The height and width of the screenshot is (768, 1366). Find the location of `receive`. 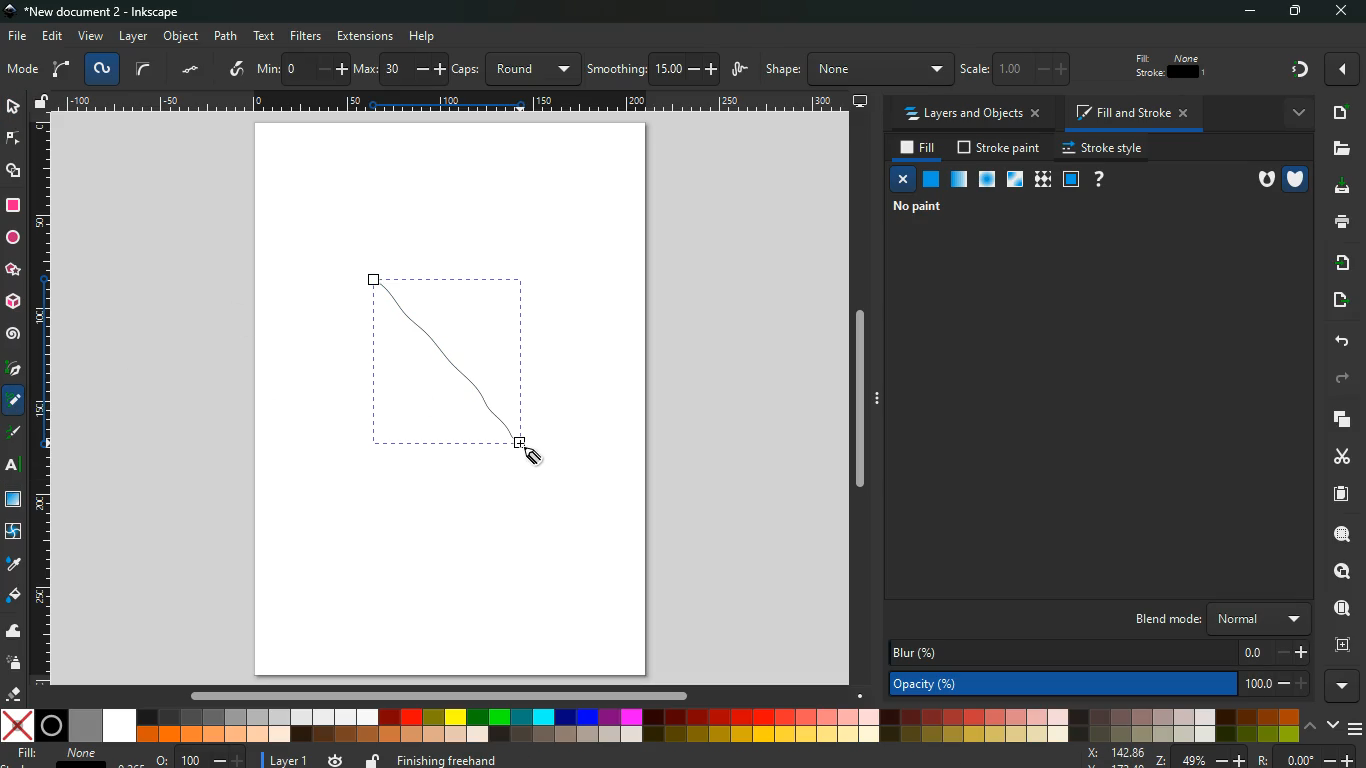

receive is located at coordinates (1339, 261).